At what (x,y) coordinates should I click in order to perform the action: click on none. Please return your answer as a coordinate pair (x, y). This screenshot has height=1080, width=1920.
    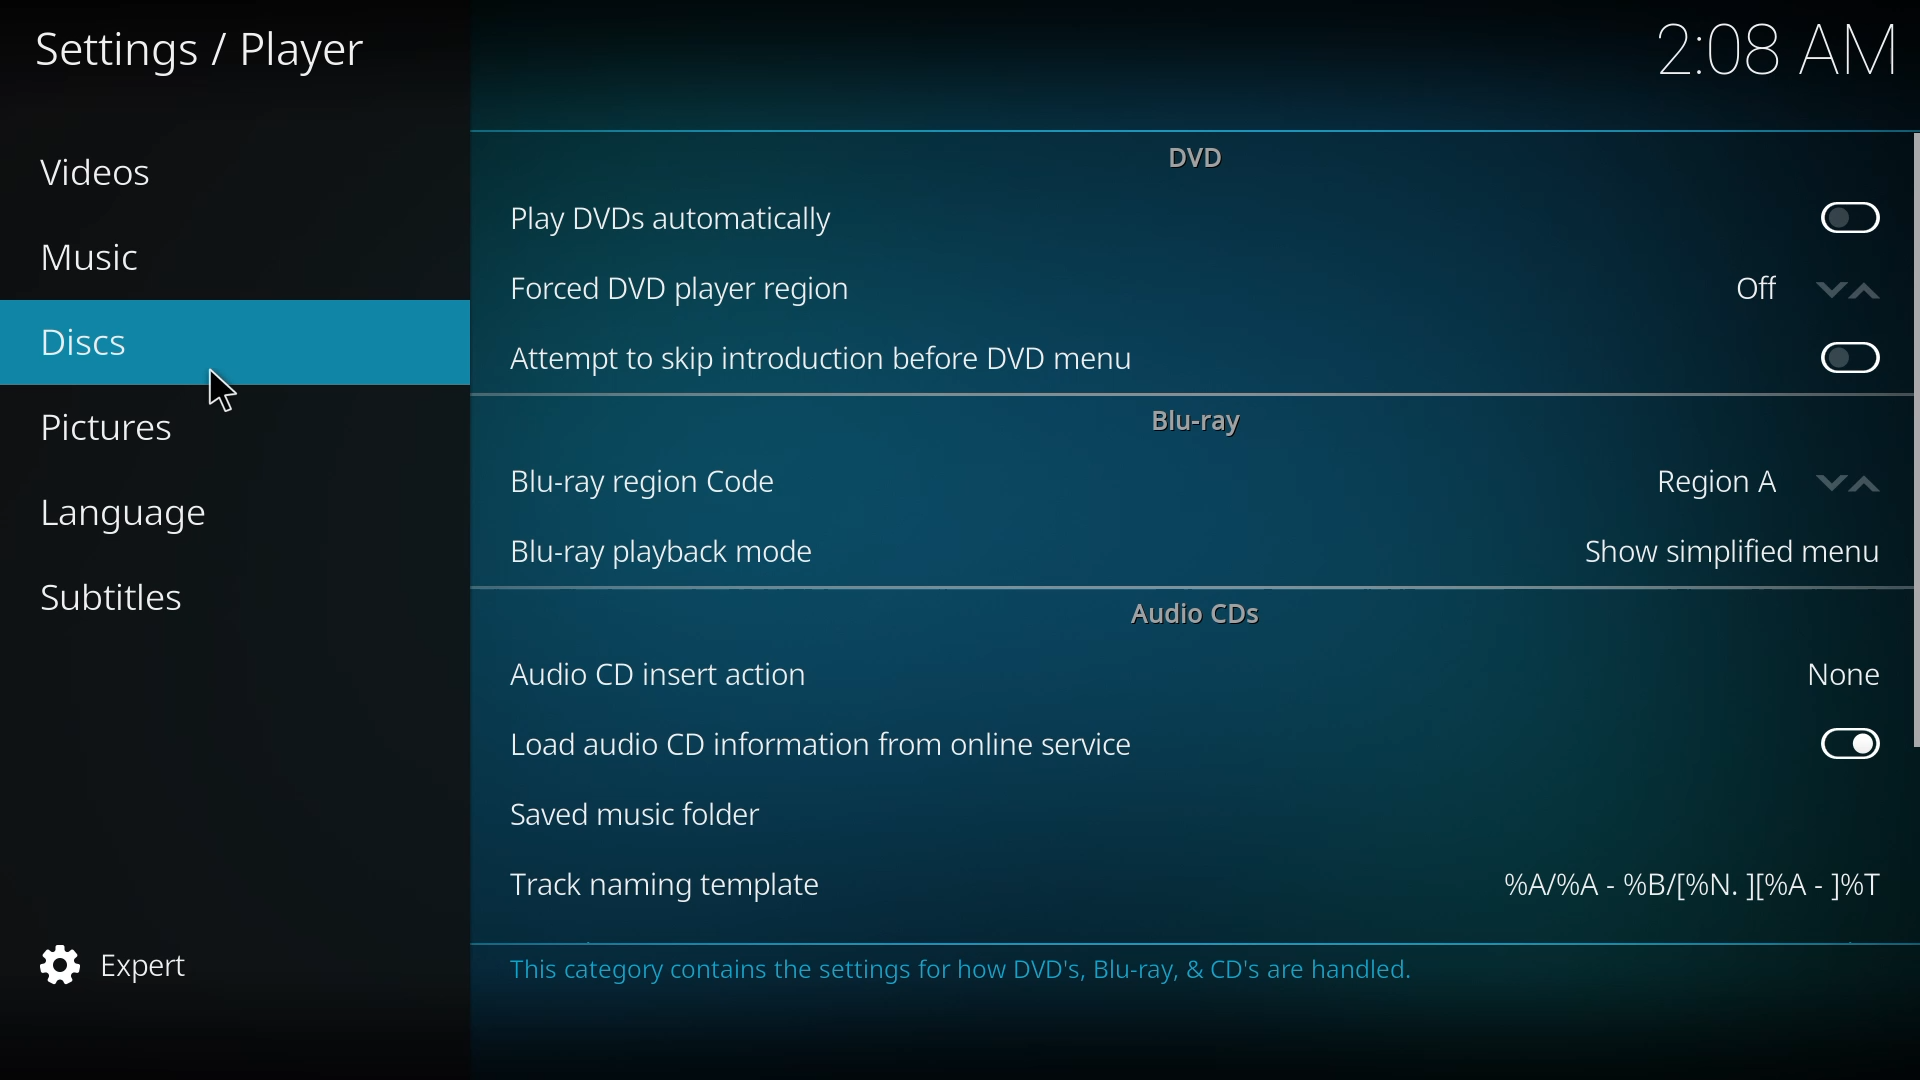
    Looking at the image, I should click on (1837, 673).